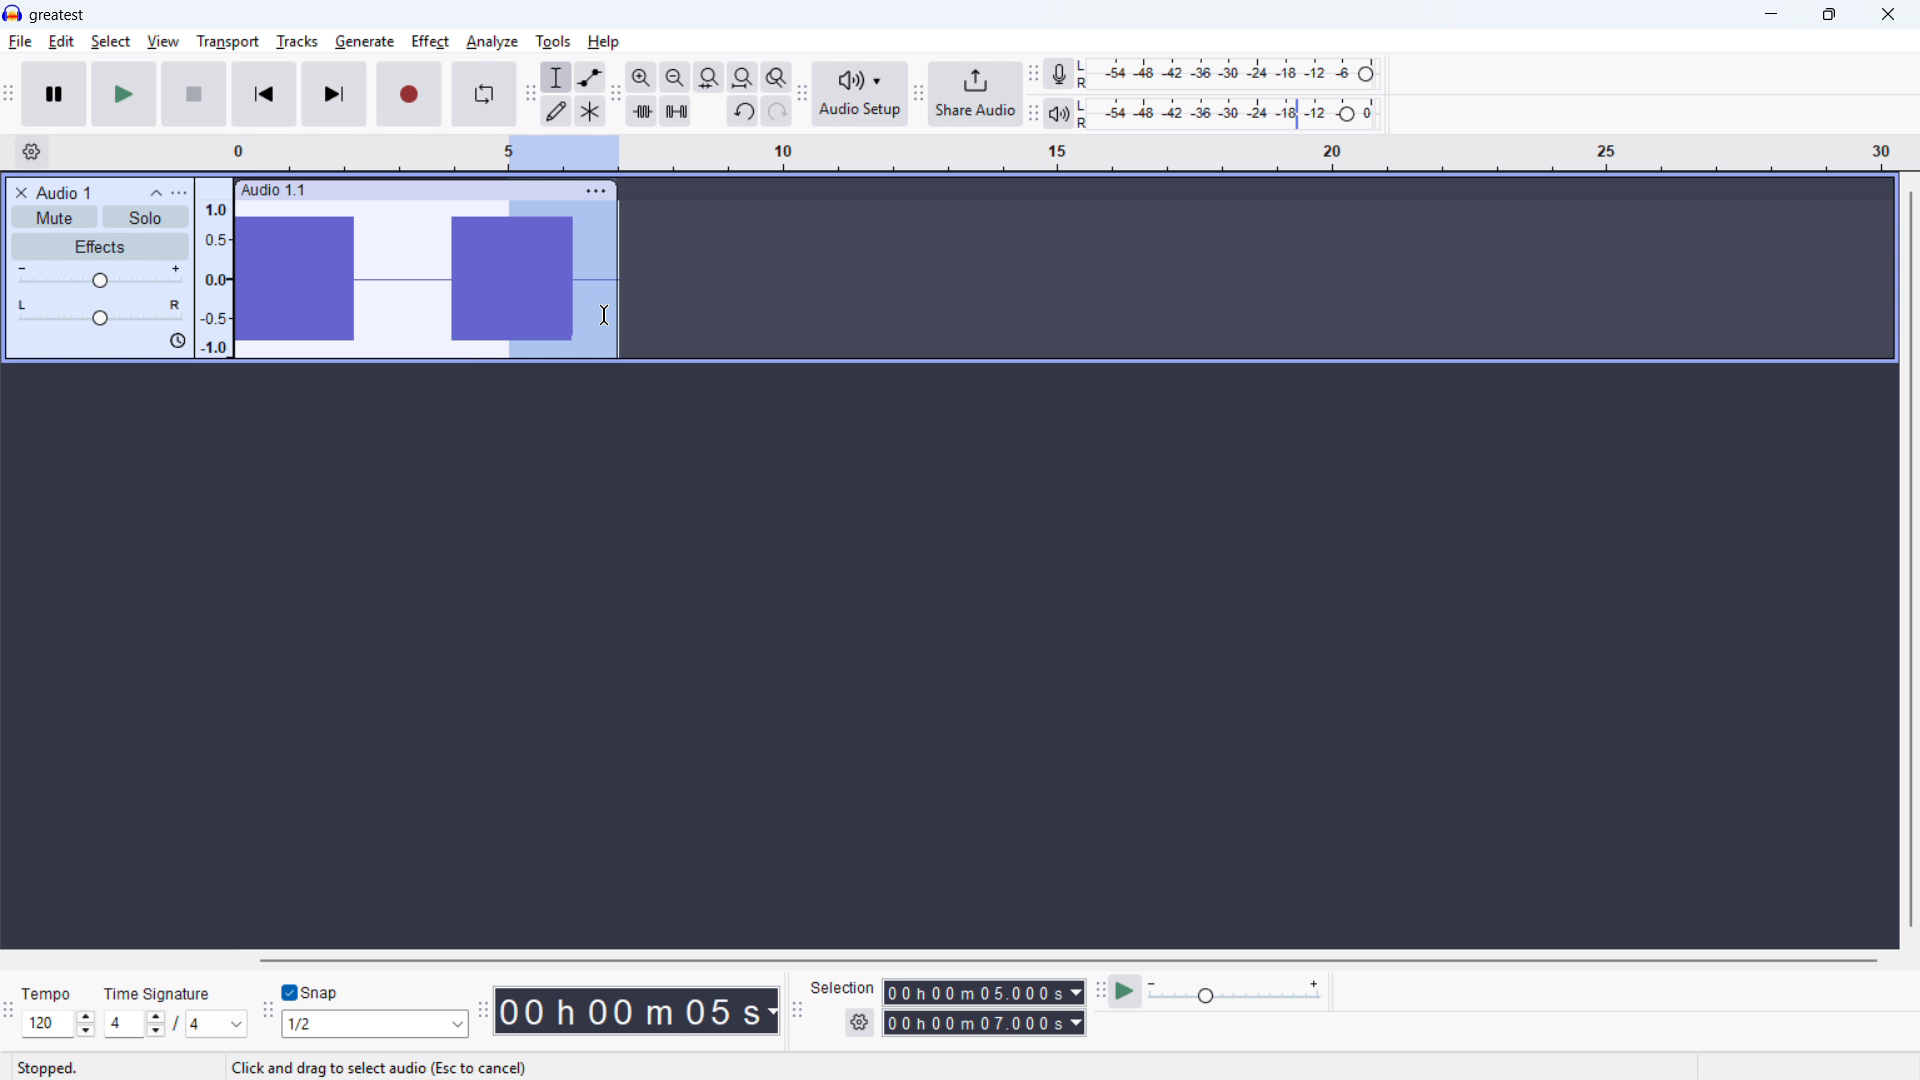 Image resolution: width=1920 pixels, height=1080 pixels. Describe the element at coordinates (177, 1025) in the screenshot. I see `Set time signature ` at that location.